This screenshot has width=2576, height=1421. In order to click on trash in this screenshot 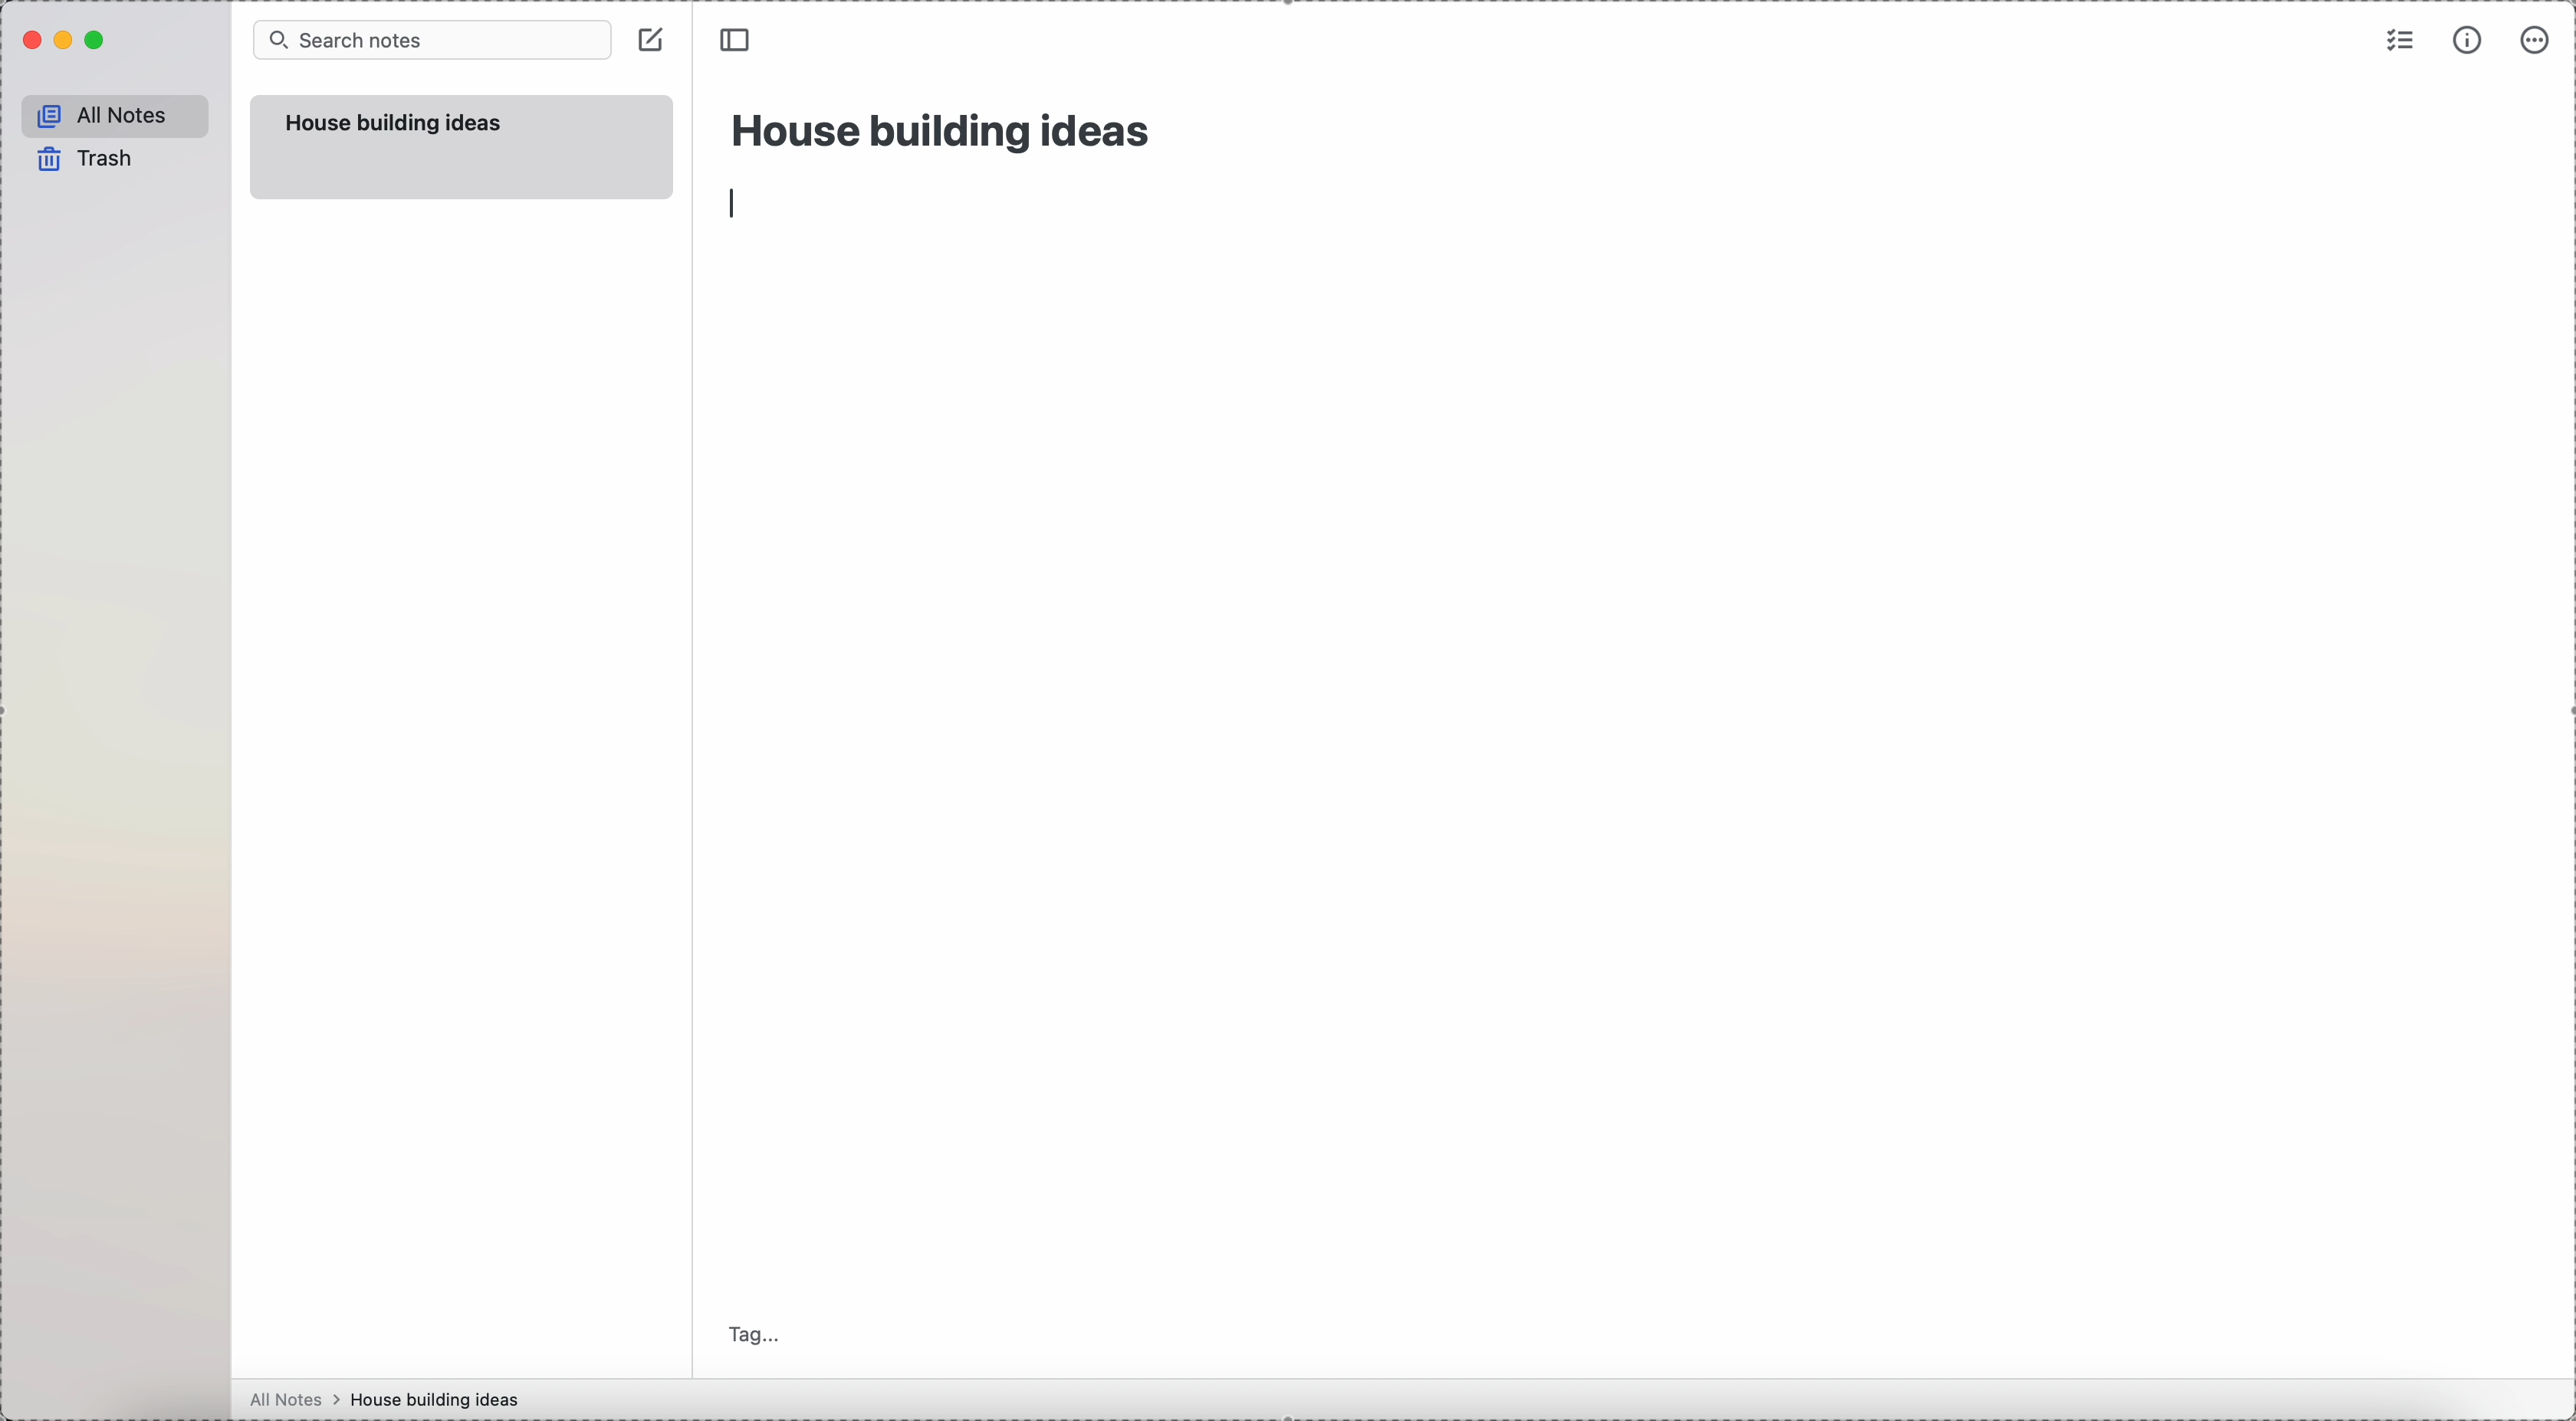, I will do `click(82, 160)`.